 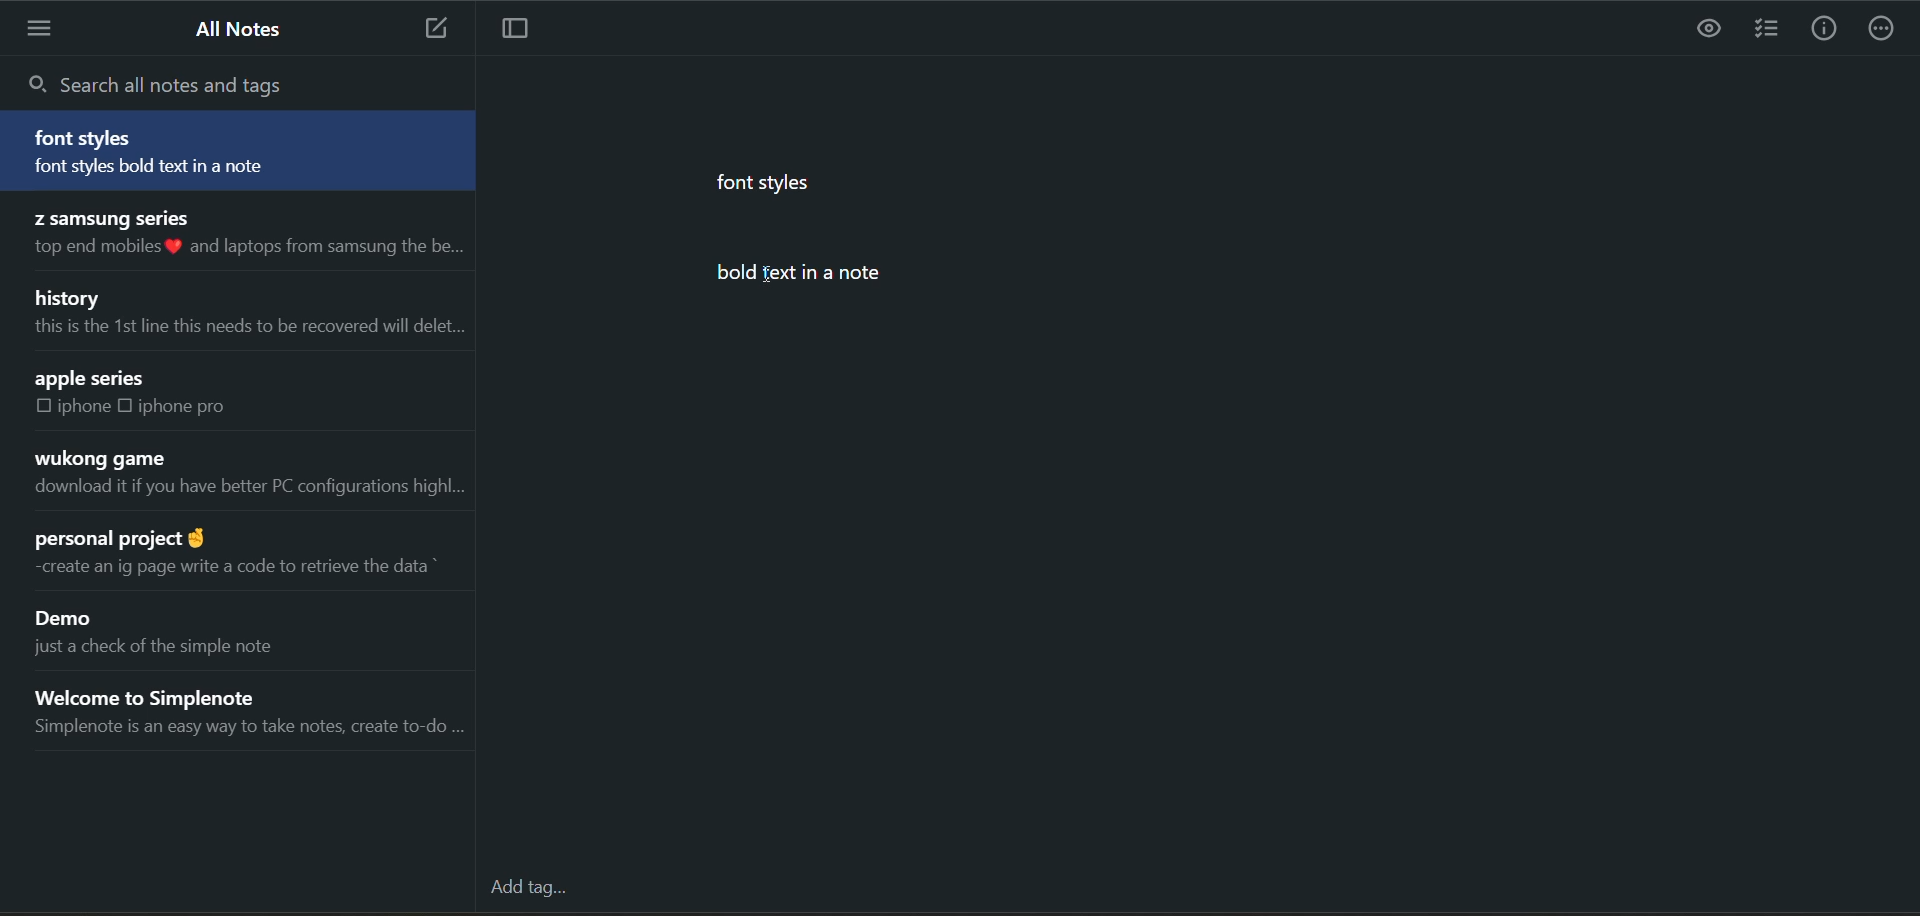 I want to click on font styles bold text in a note, so click(x=188, y=169).